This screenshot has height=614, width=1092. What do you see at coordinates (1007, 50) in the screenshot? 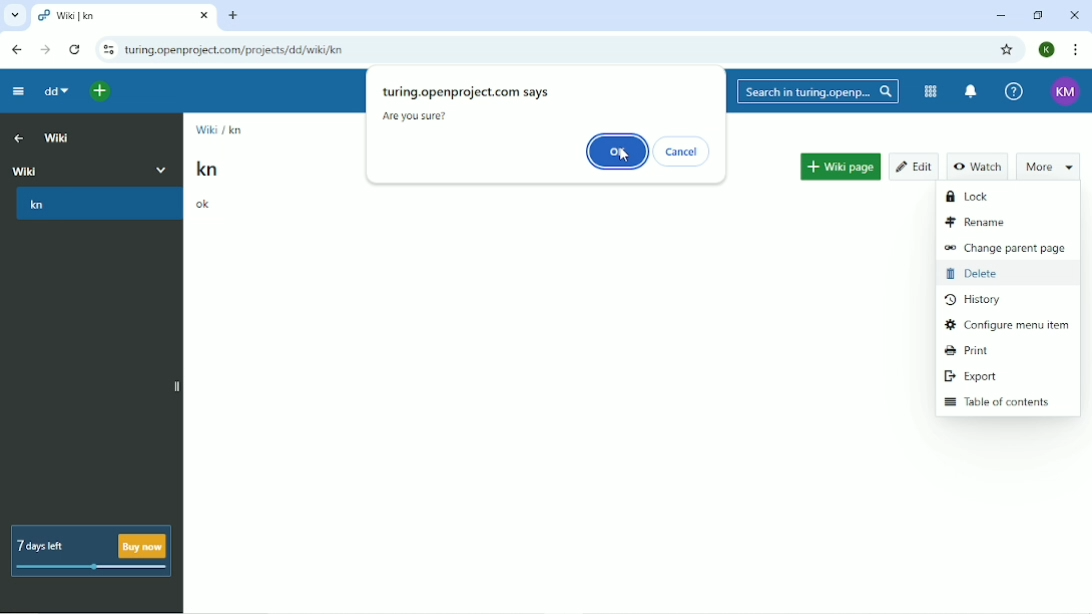
I see `Bookmark this tab` at bounding box center [1007, 50].